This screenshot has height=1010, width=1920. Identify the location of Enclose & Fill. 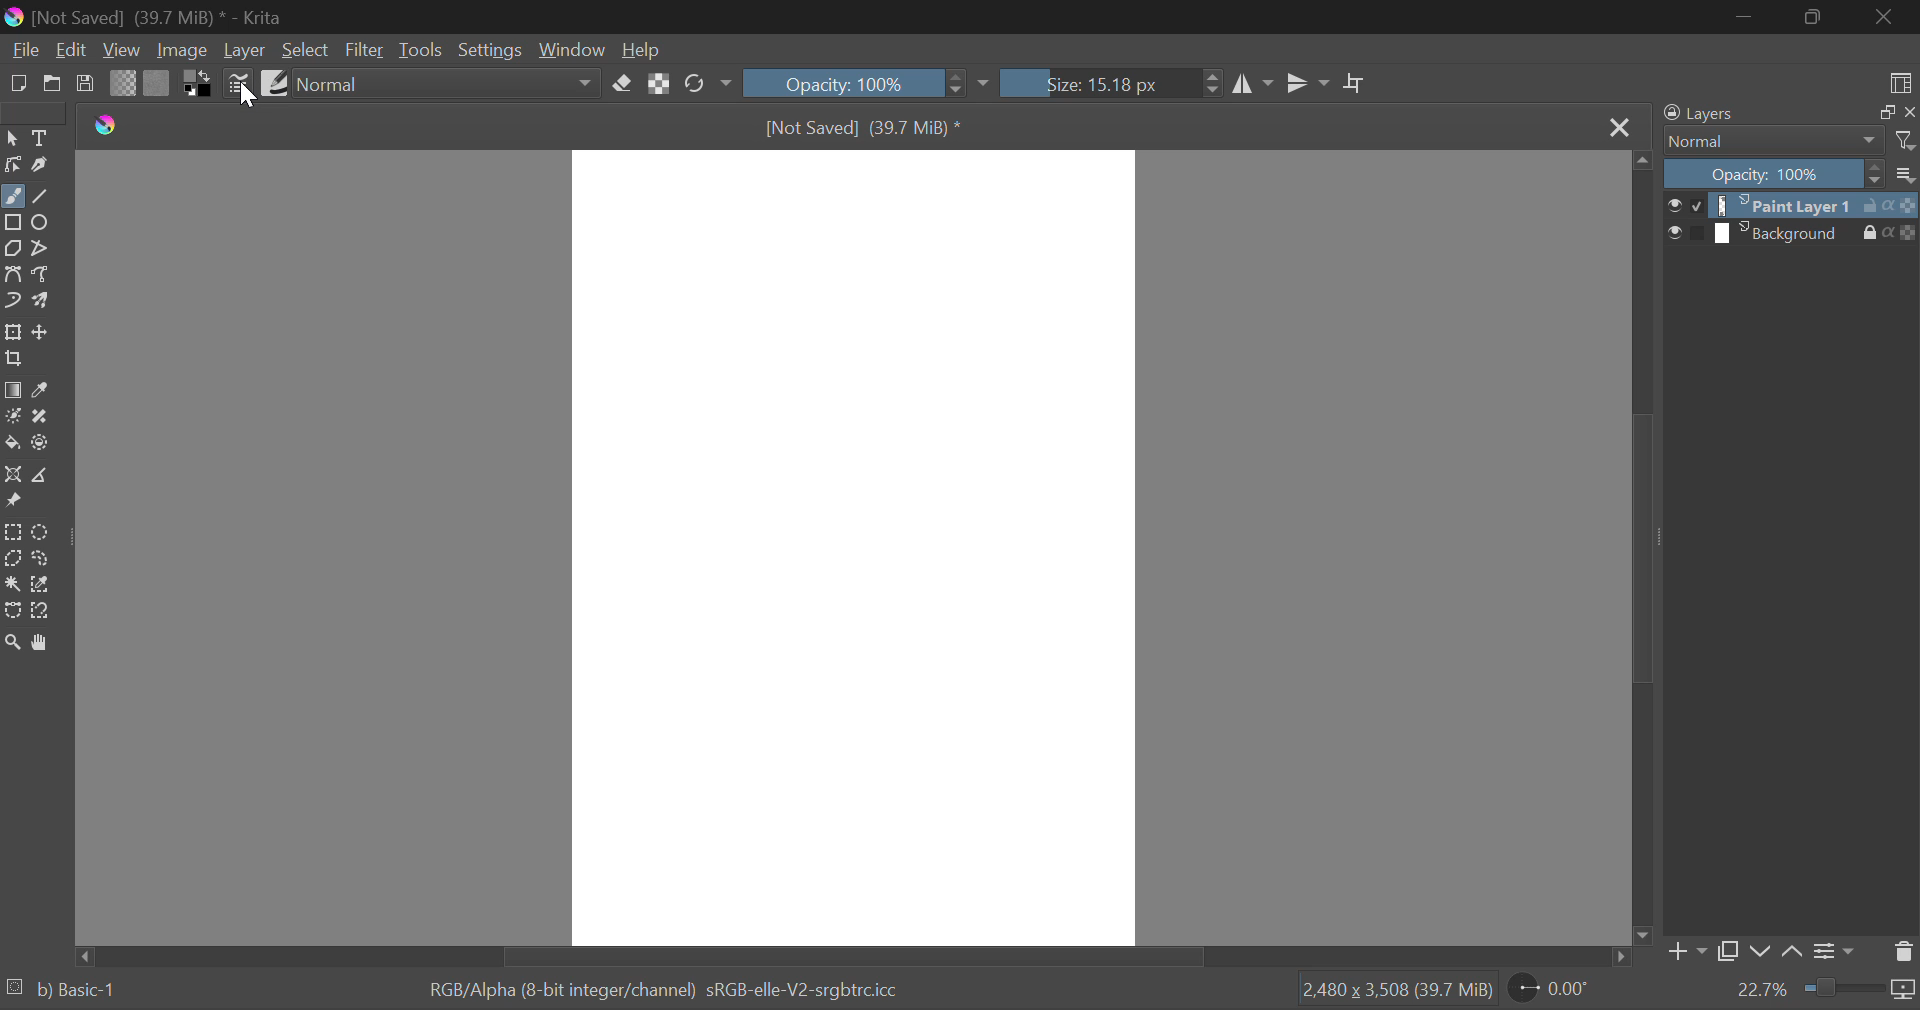
(41, 442).